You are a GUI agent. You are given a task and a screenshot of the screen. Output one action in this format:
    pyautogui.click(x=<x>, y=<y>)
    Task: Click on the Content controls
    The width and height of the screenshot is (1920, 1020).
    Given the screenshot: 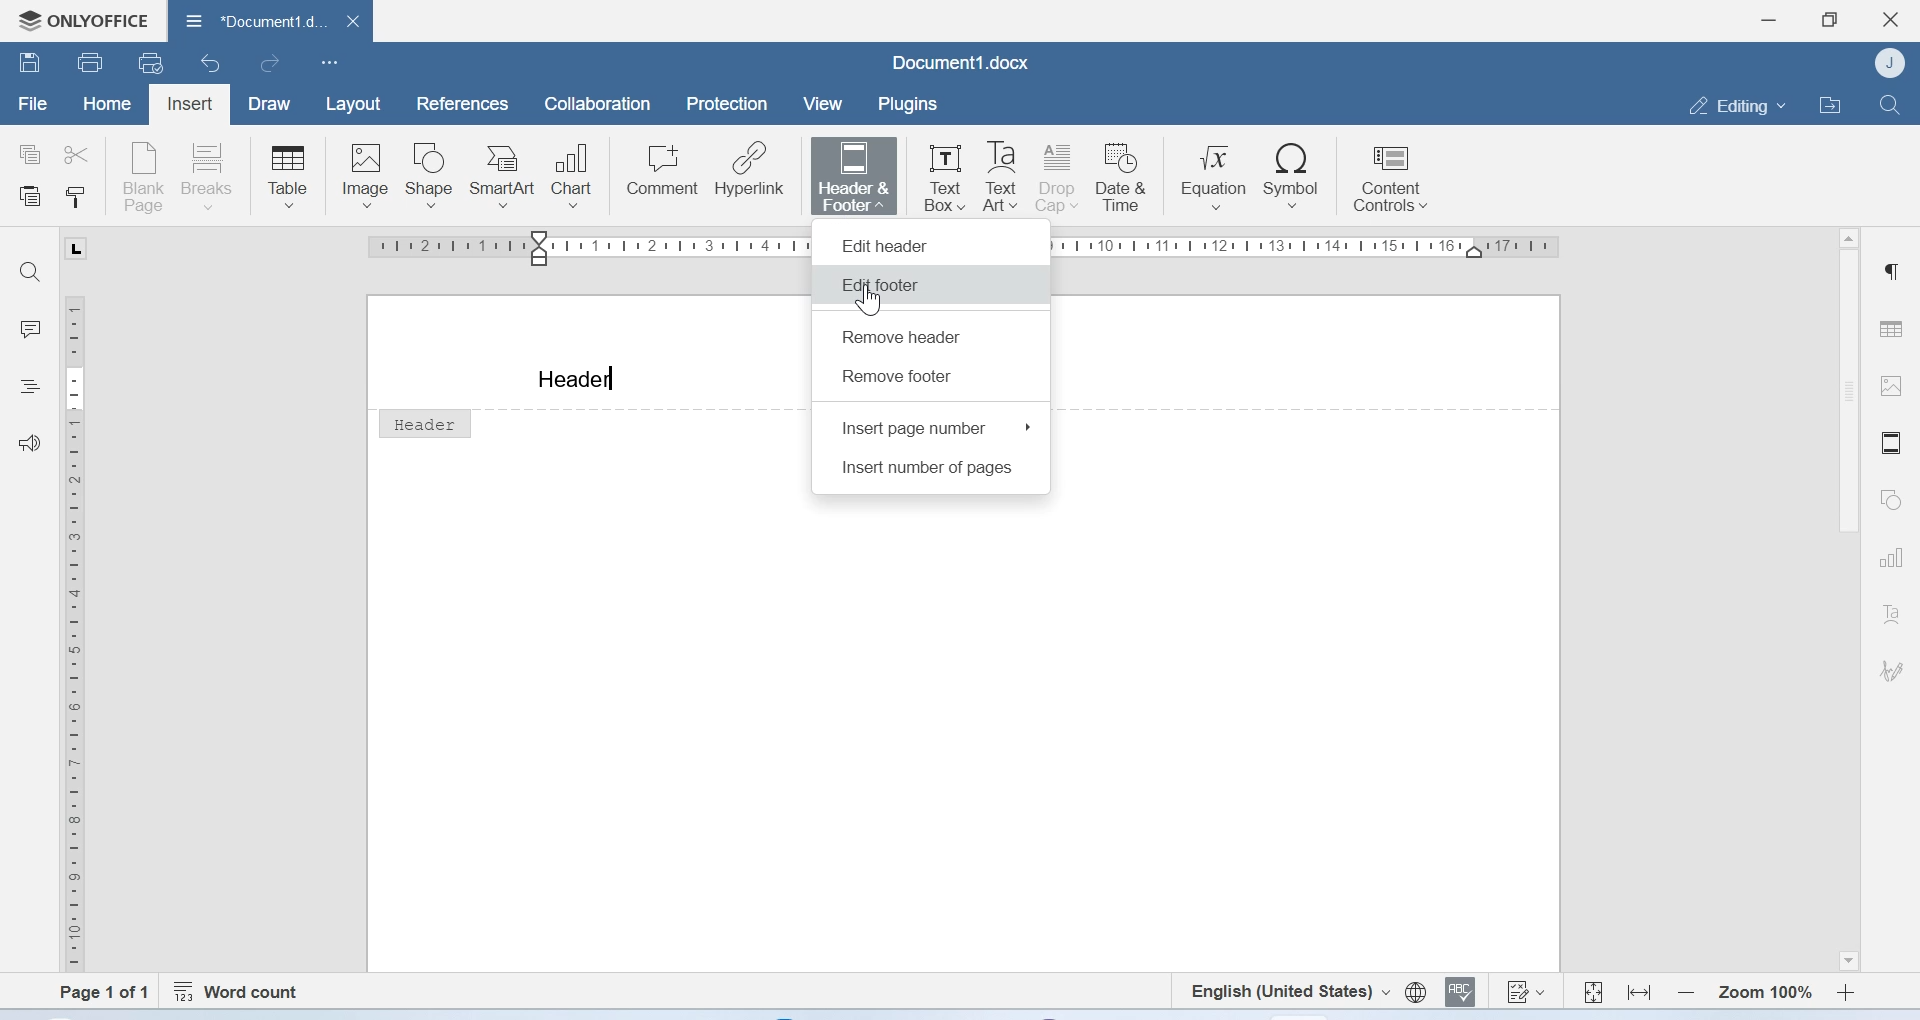 What is the action you would take?
    pyautogui.click(x=1389, y=180)
    